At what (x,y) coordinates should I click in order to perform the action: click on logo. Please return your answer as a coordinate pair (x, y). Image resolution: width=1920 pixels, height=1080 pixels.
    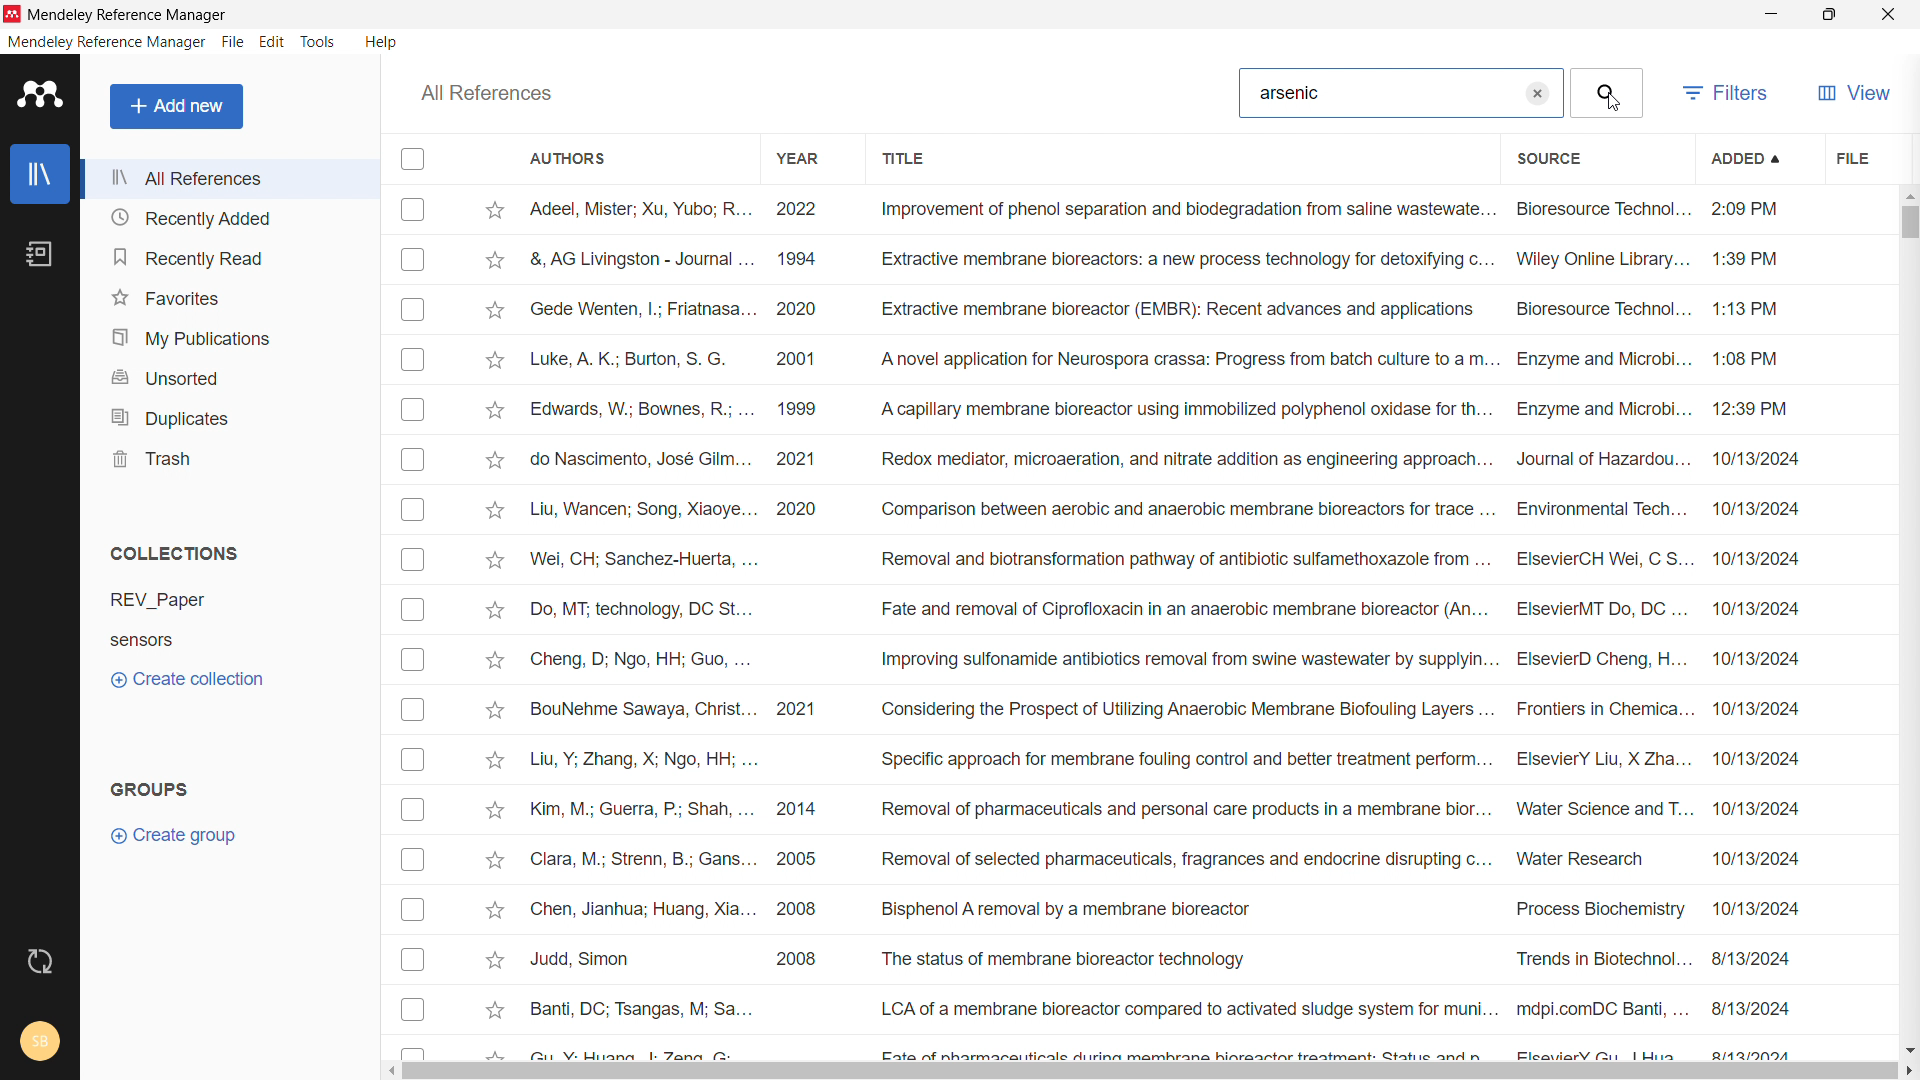
    Looking at the image, I should click on (41, 93).